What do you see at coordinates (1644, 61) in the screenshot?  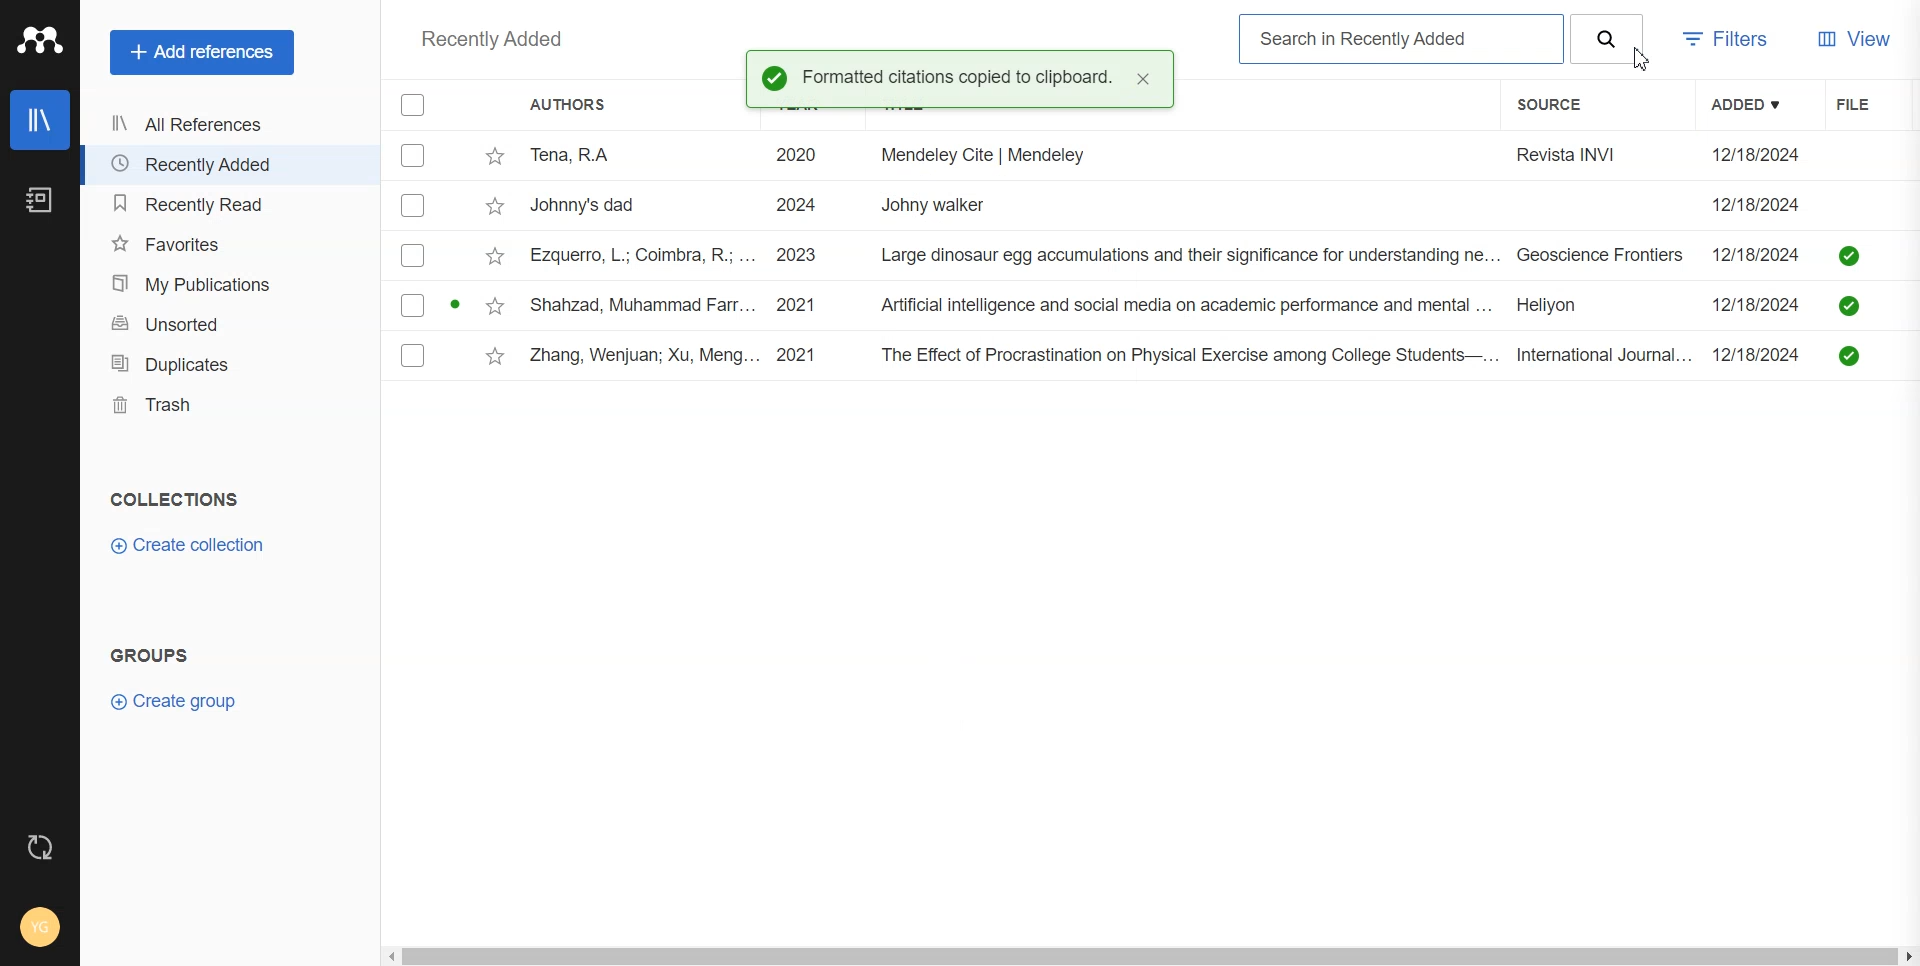 I see `Cursor` at bounding box center [1644, 61].